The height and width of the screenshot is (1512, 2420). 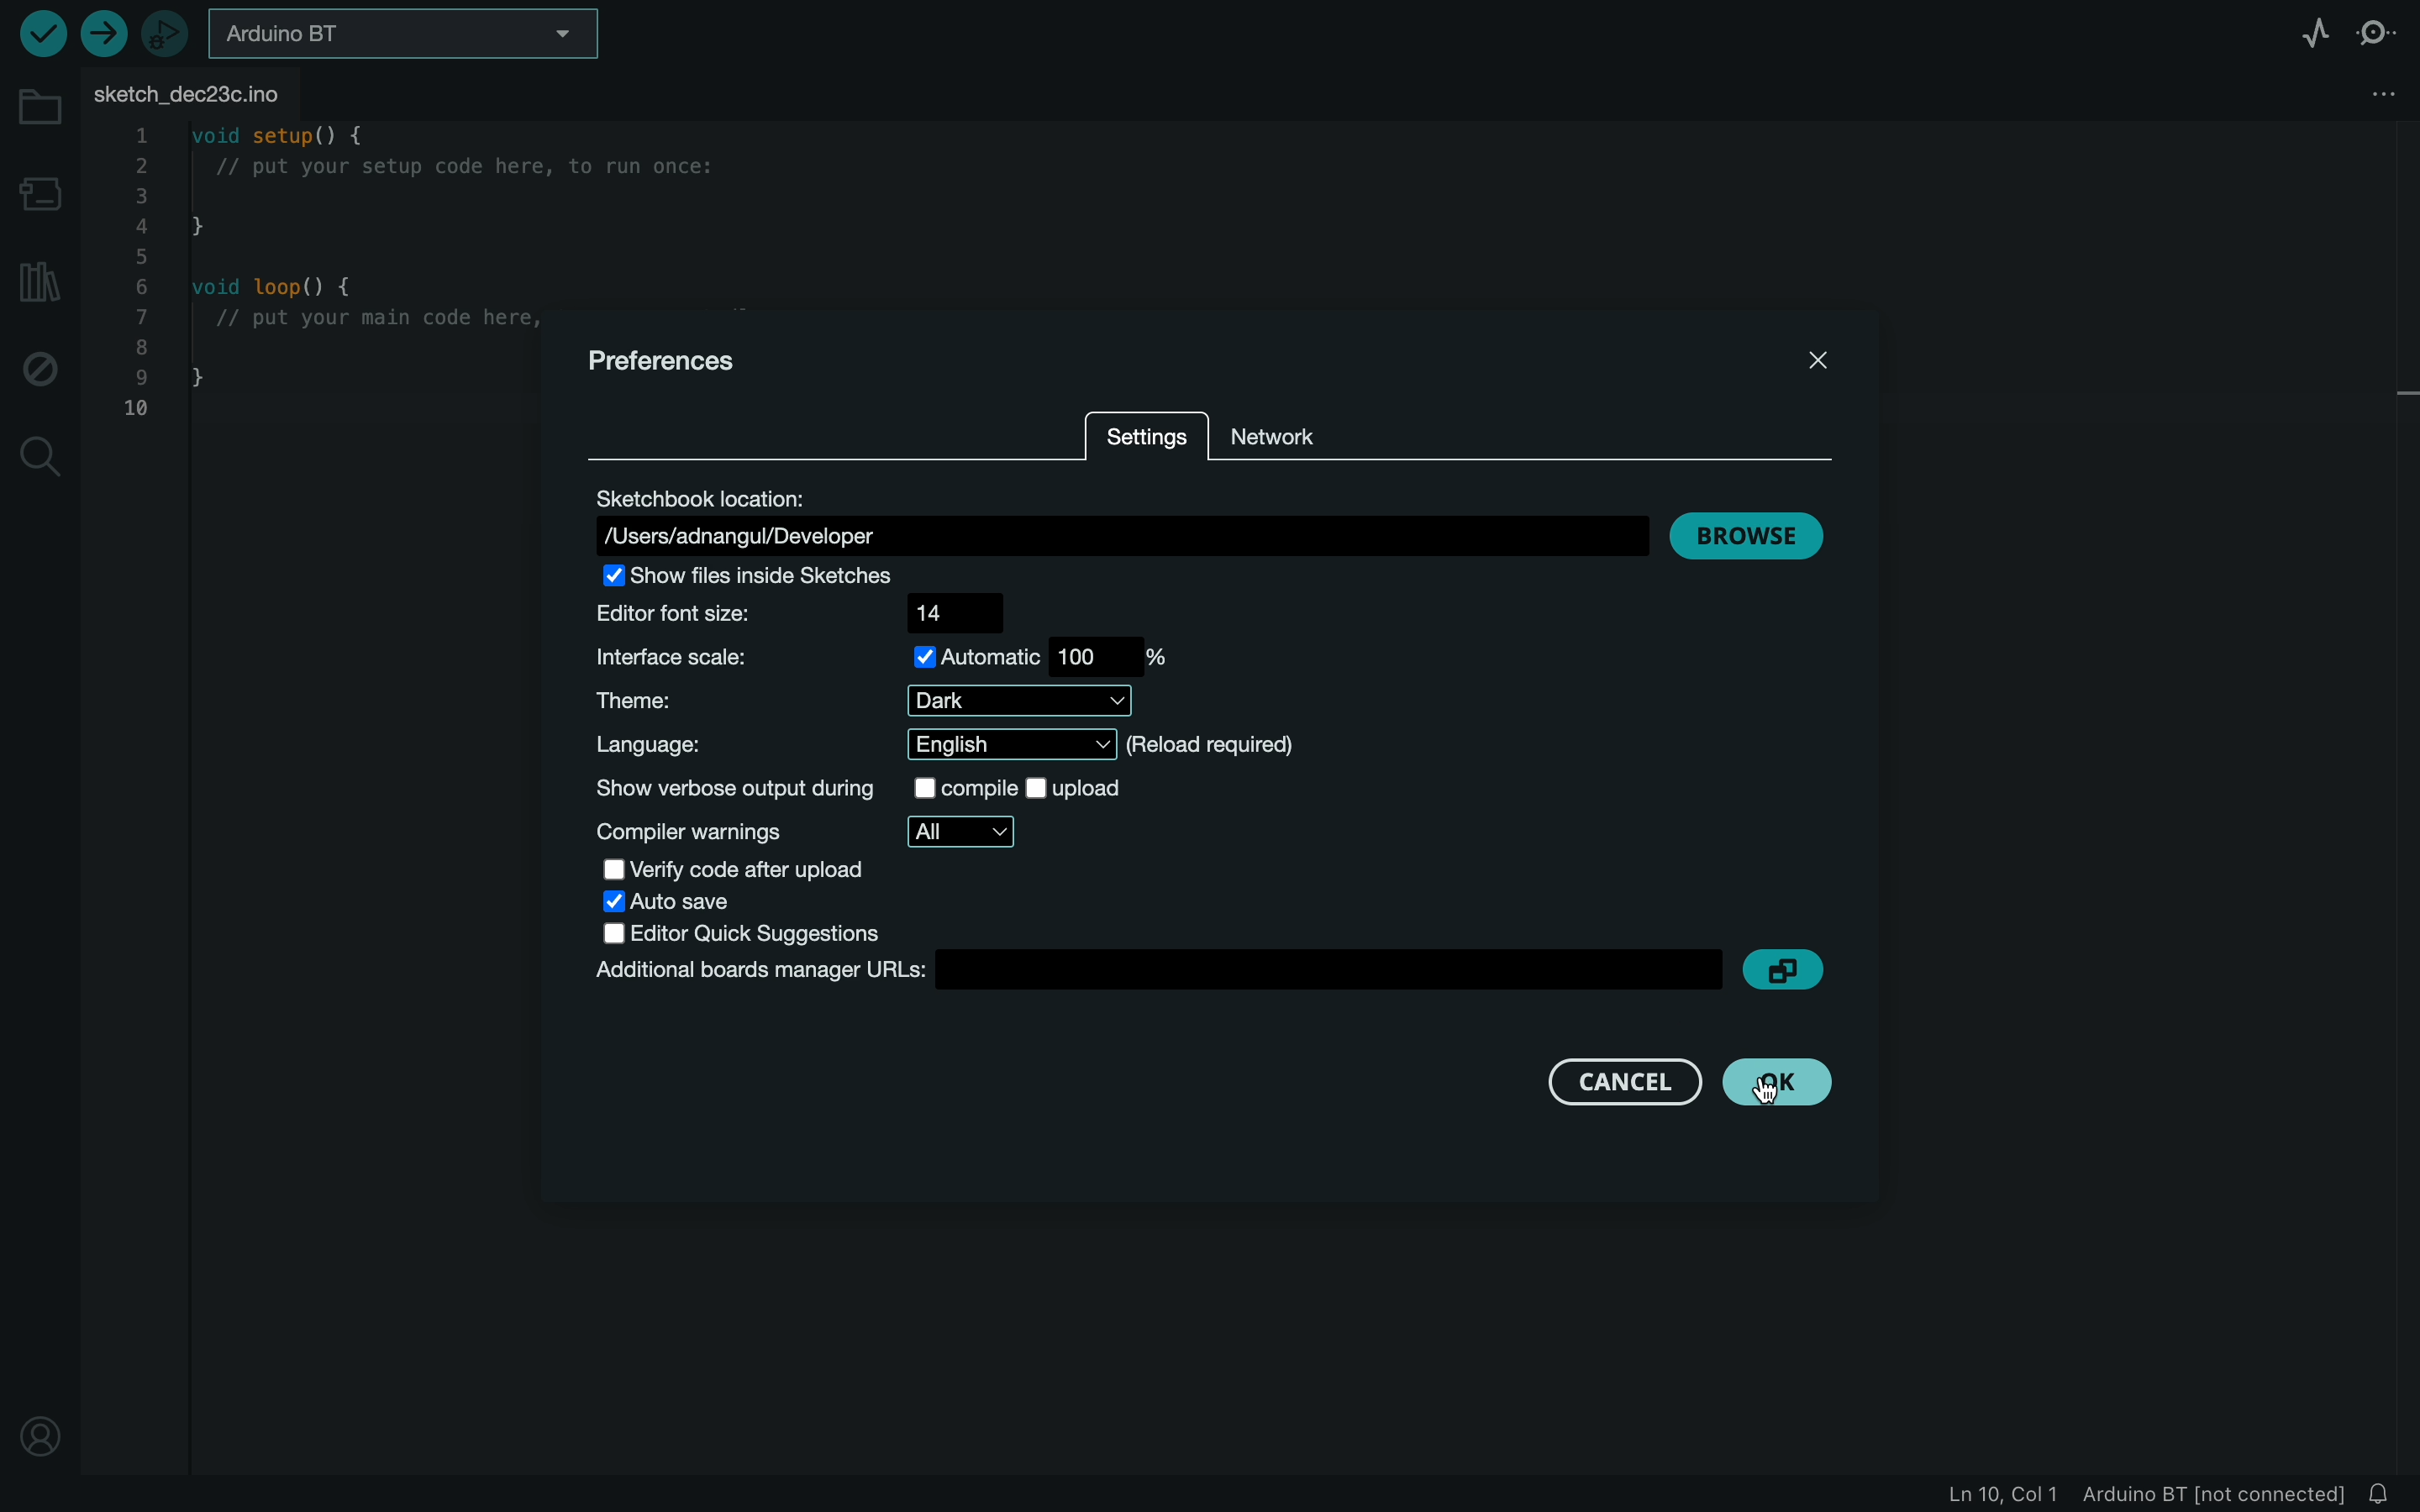 I want to click on verify, so click(x=43, y=35).